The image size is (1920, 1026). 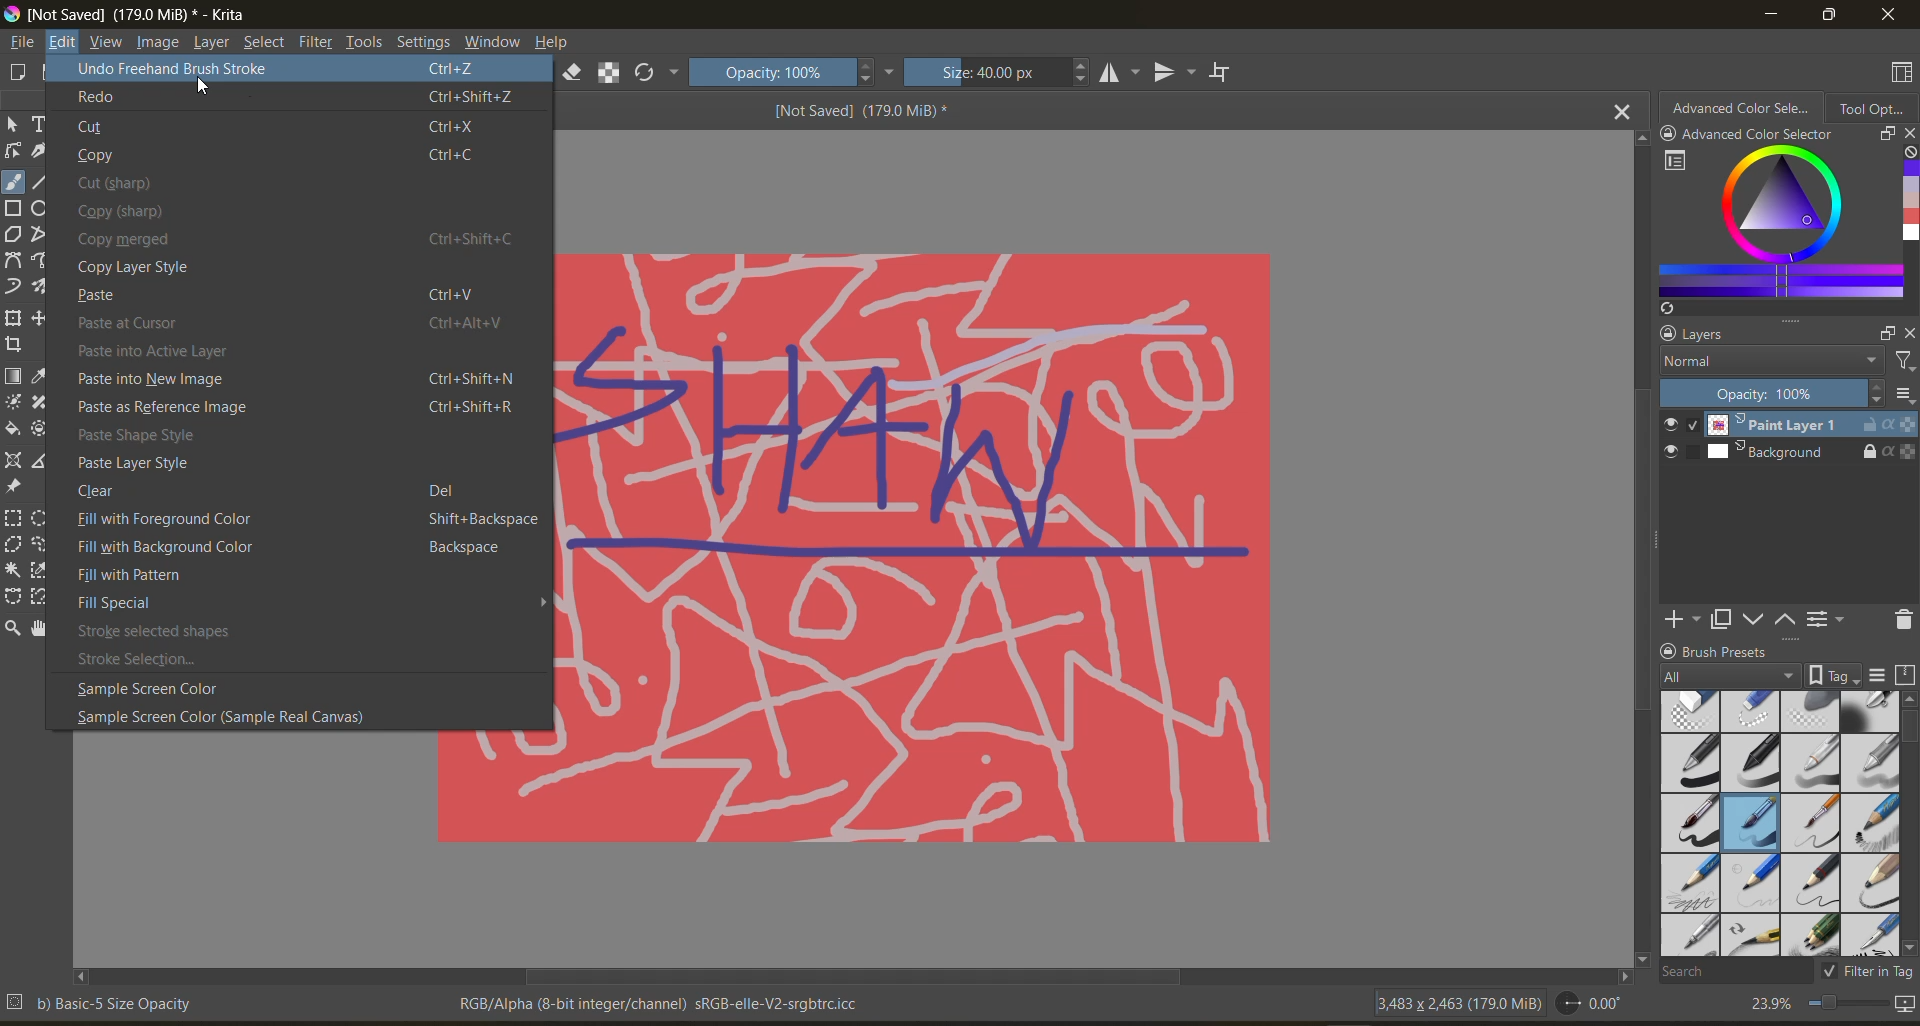 What do you see at coordinates (1908, 734) in the screenshot?
I see `vertical scroll bar` at bounding box center [1908, 734].